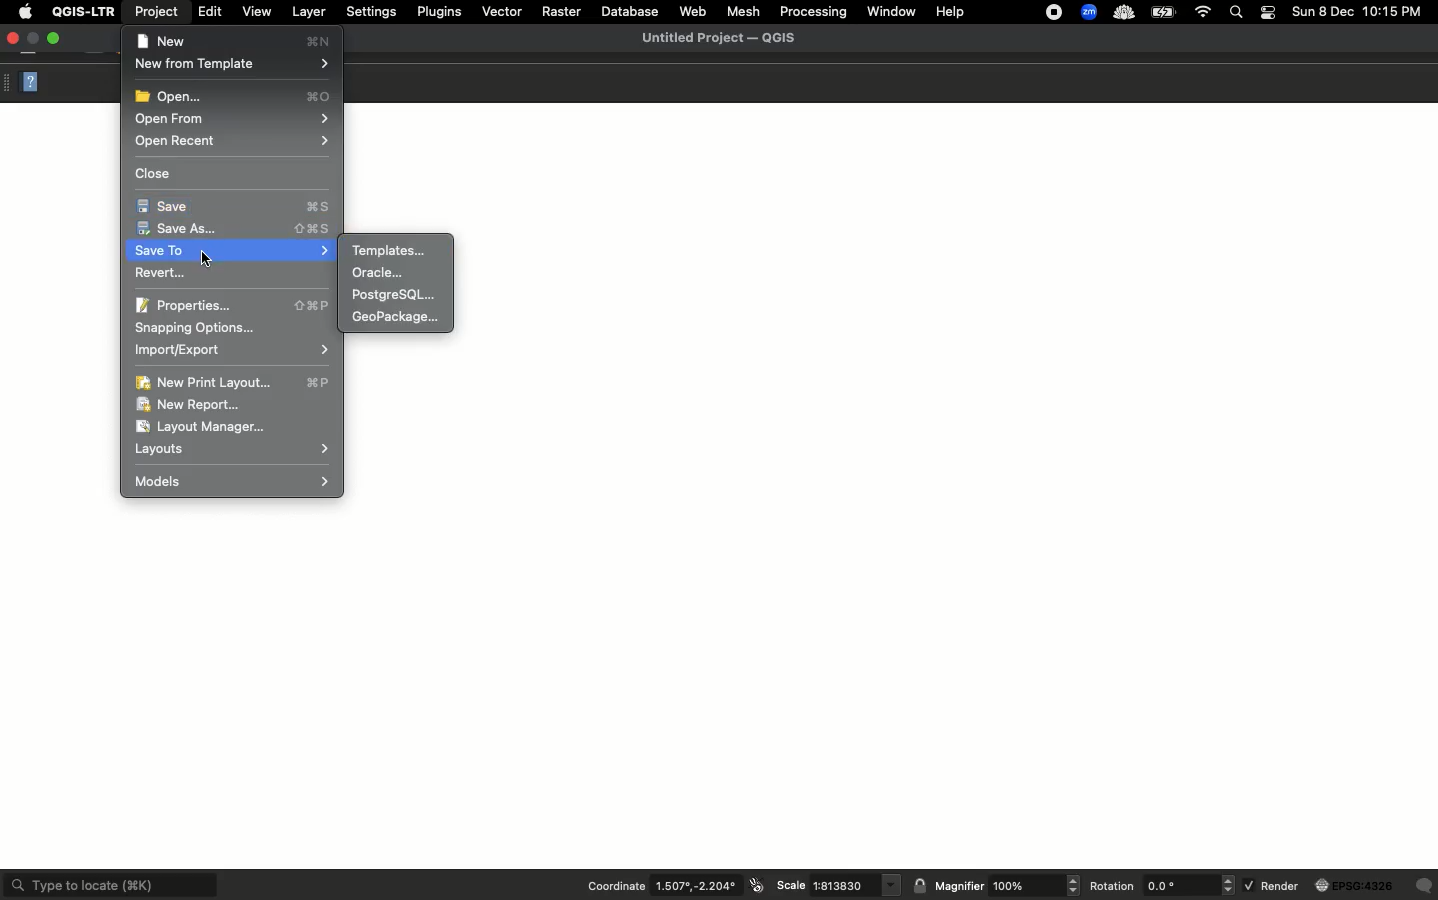 This screenshot has height=900, width=1438. Describe the element at coordinates (400, 319) in the screenshot. I see `GeoPackage` at that location.